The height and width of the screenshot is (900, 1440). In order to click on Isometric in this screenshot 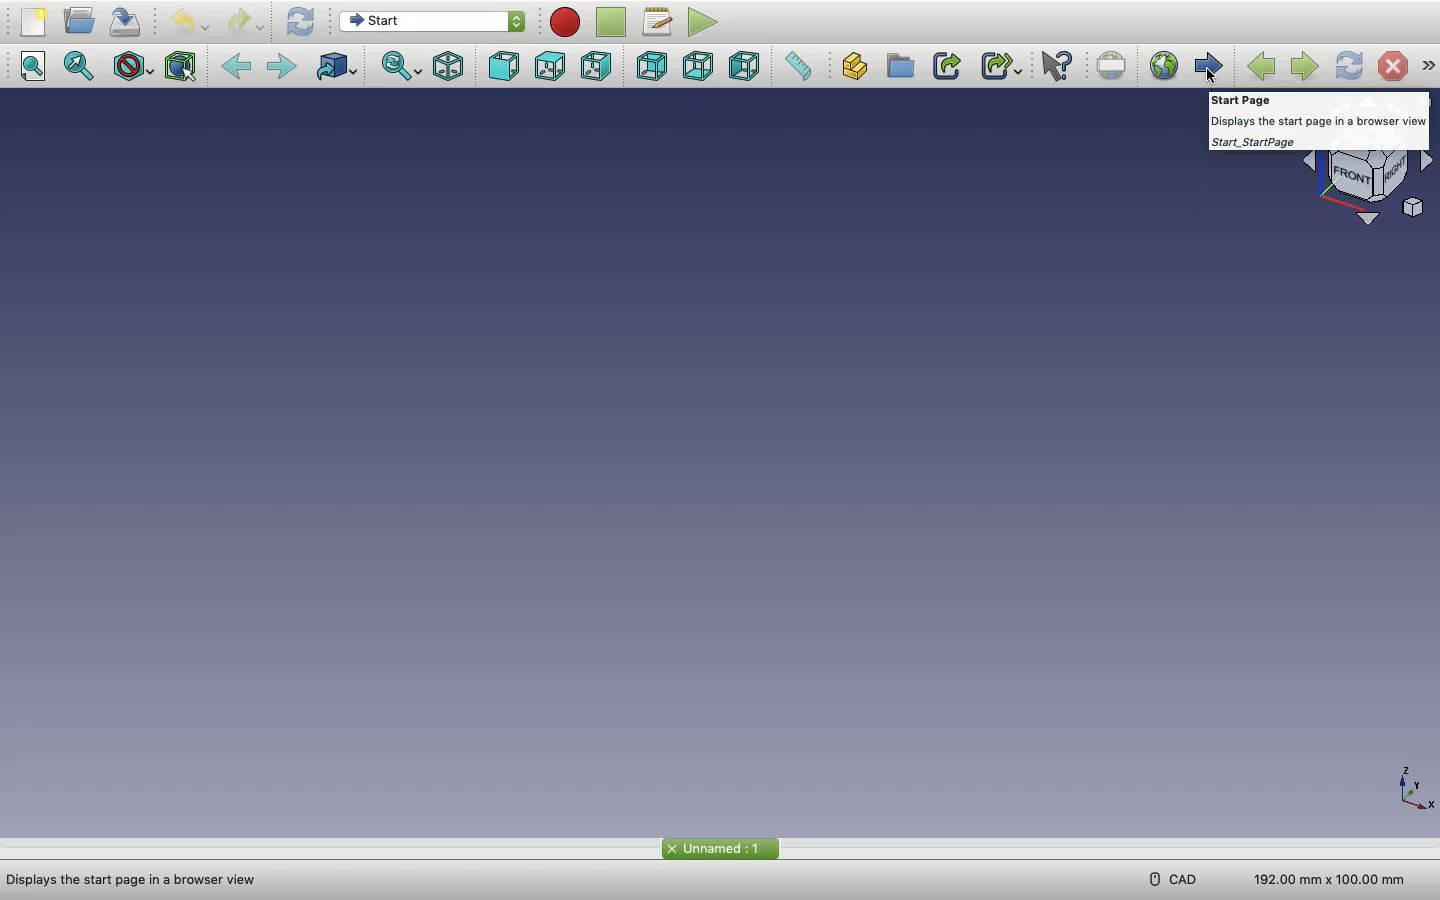, I will do `click(450, 68)`.